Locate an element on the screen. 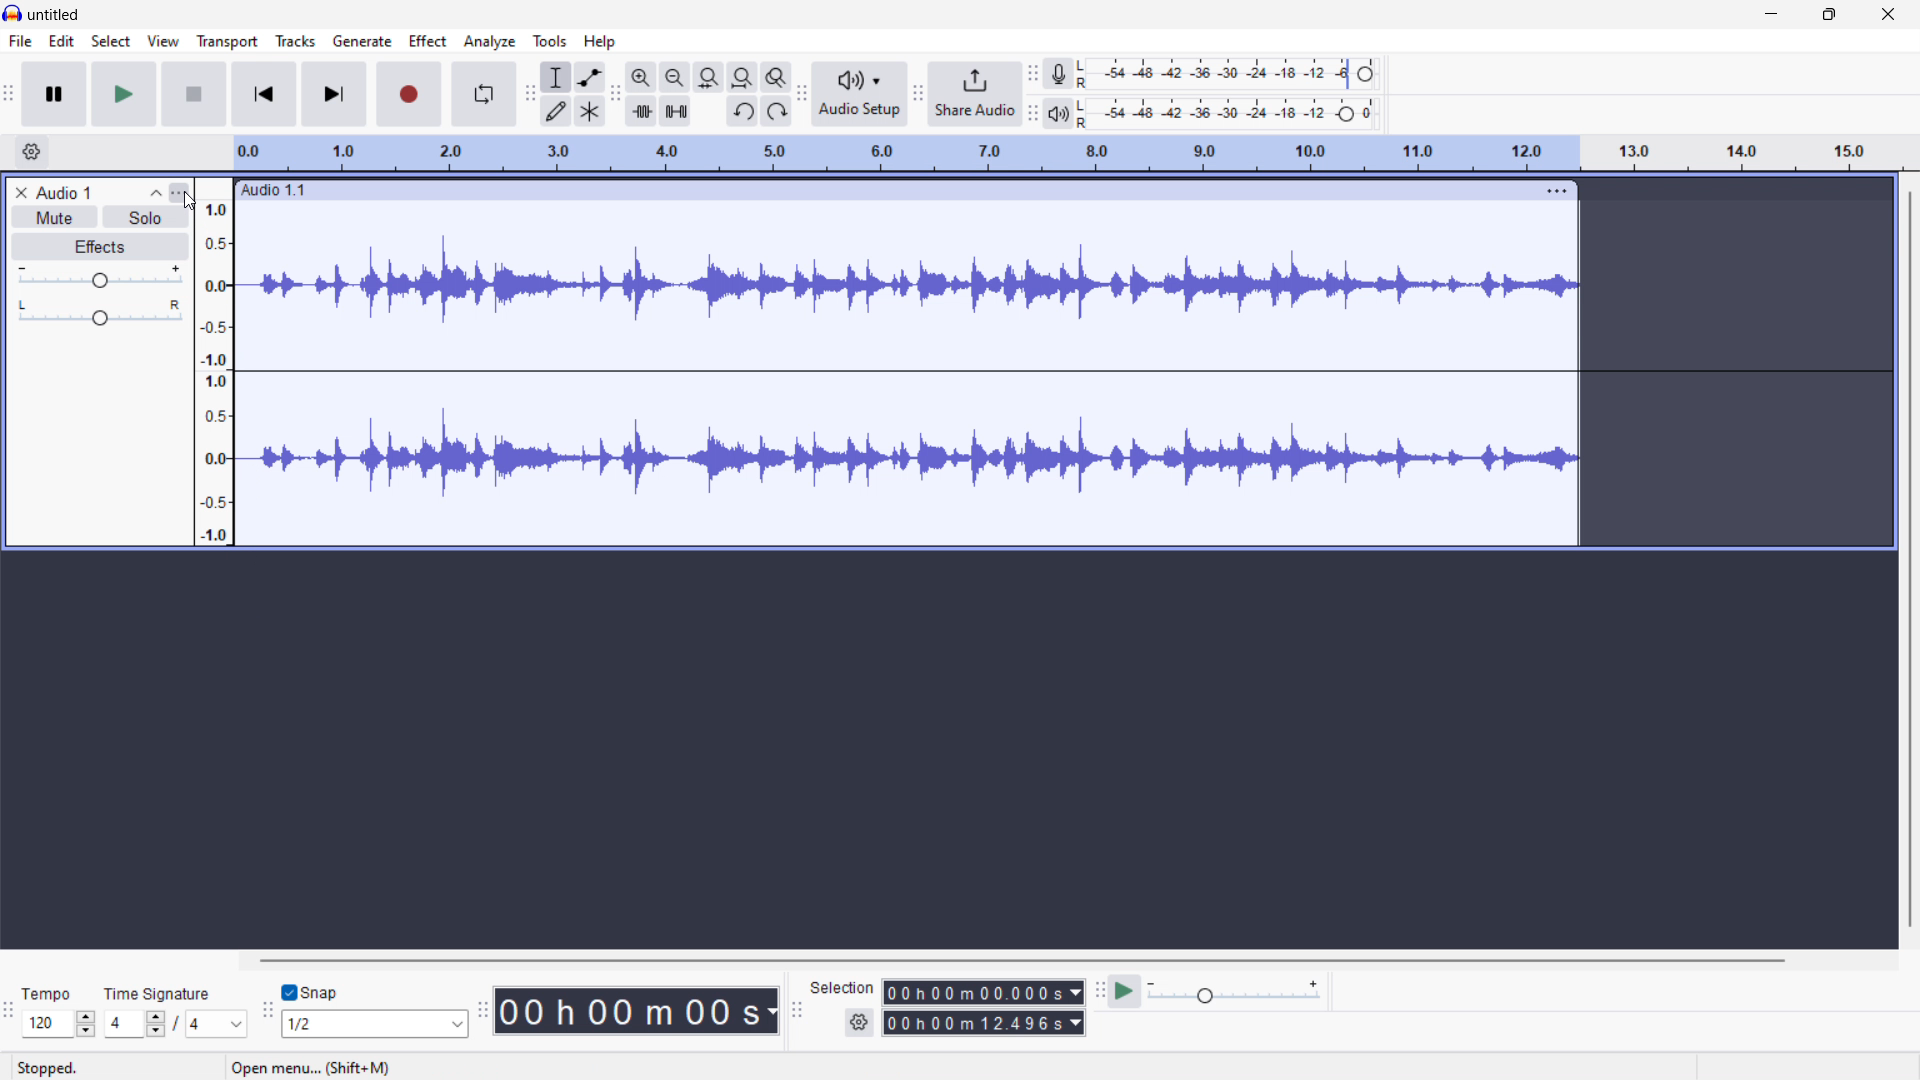 The width and height of the screenshot is (1920, 1080). view is located at coordinates (163, 41).